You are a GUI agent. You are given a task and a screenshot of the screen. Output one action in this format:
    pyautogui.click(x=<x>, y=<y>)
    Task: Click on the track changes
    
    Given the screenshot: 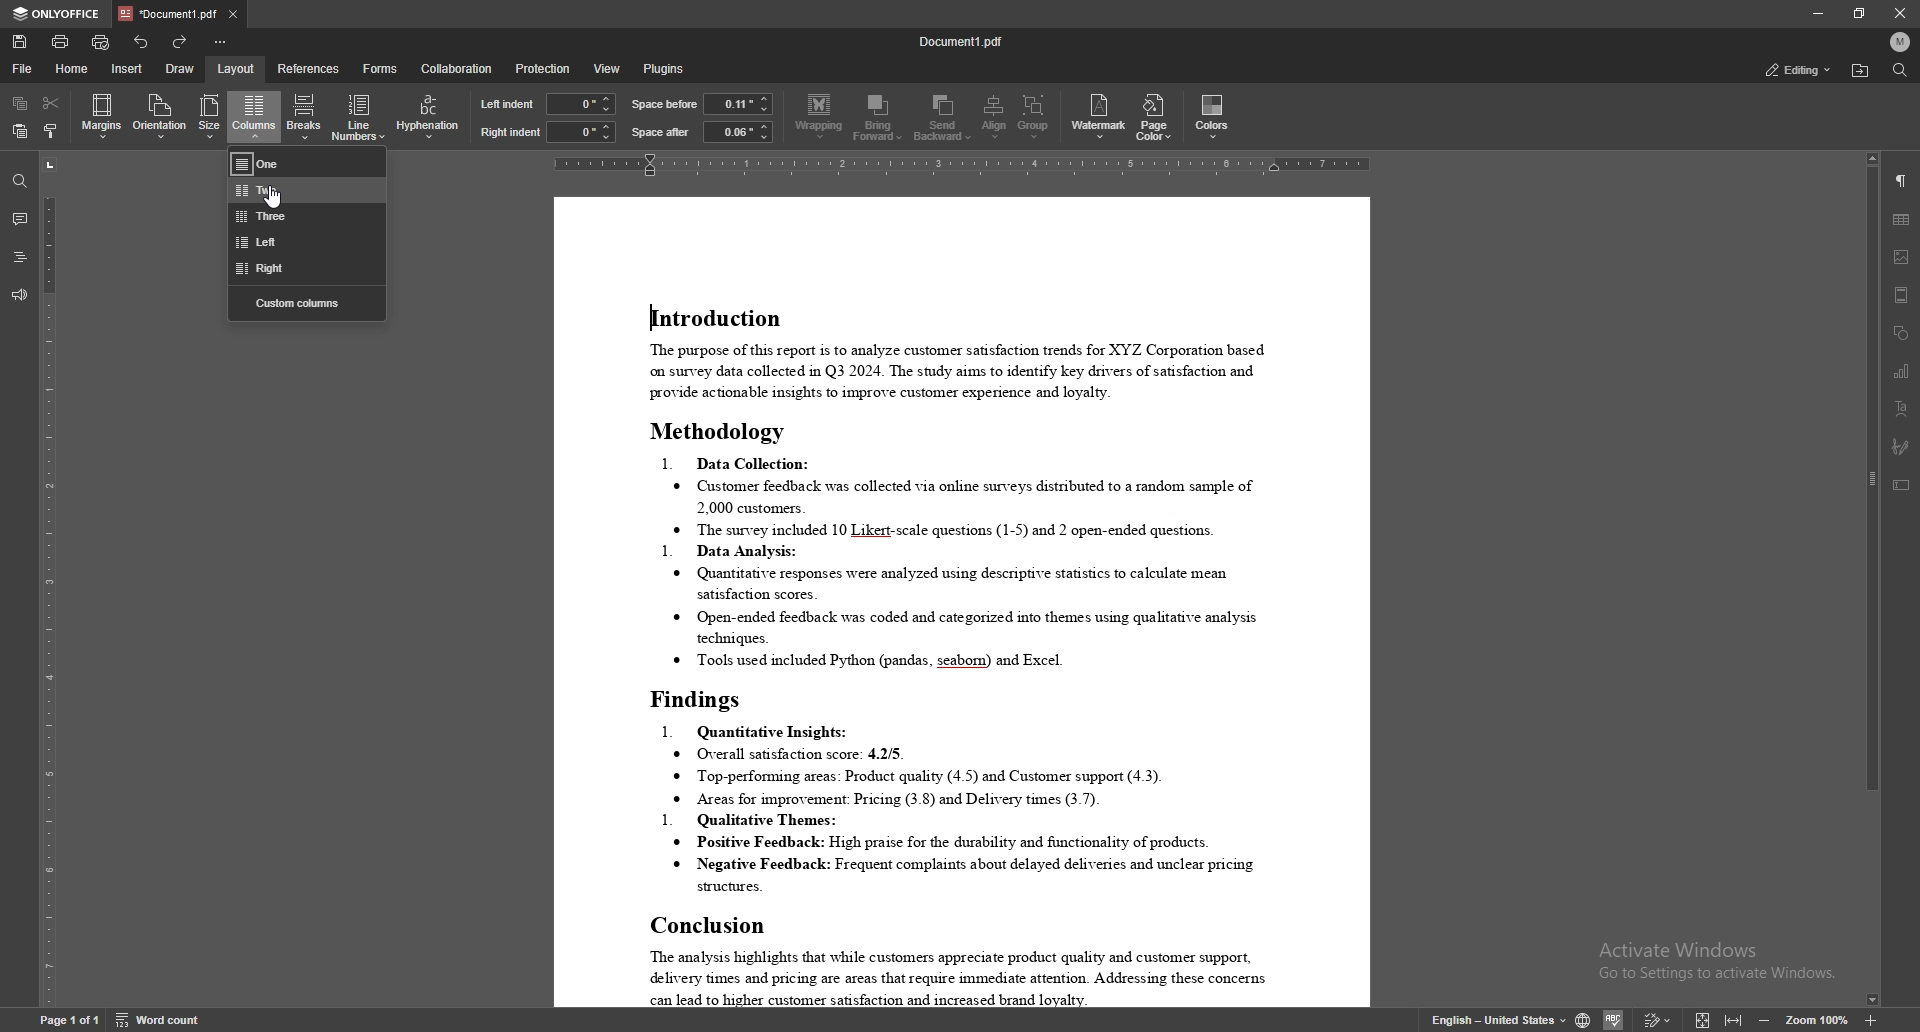 What is the action you would take?
    pyautogui.click(x=1658, y=1019)
    